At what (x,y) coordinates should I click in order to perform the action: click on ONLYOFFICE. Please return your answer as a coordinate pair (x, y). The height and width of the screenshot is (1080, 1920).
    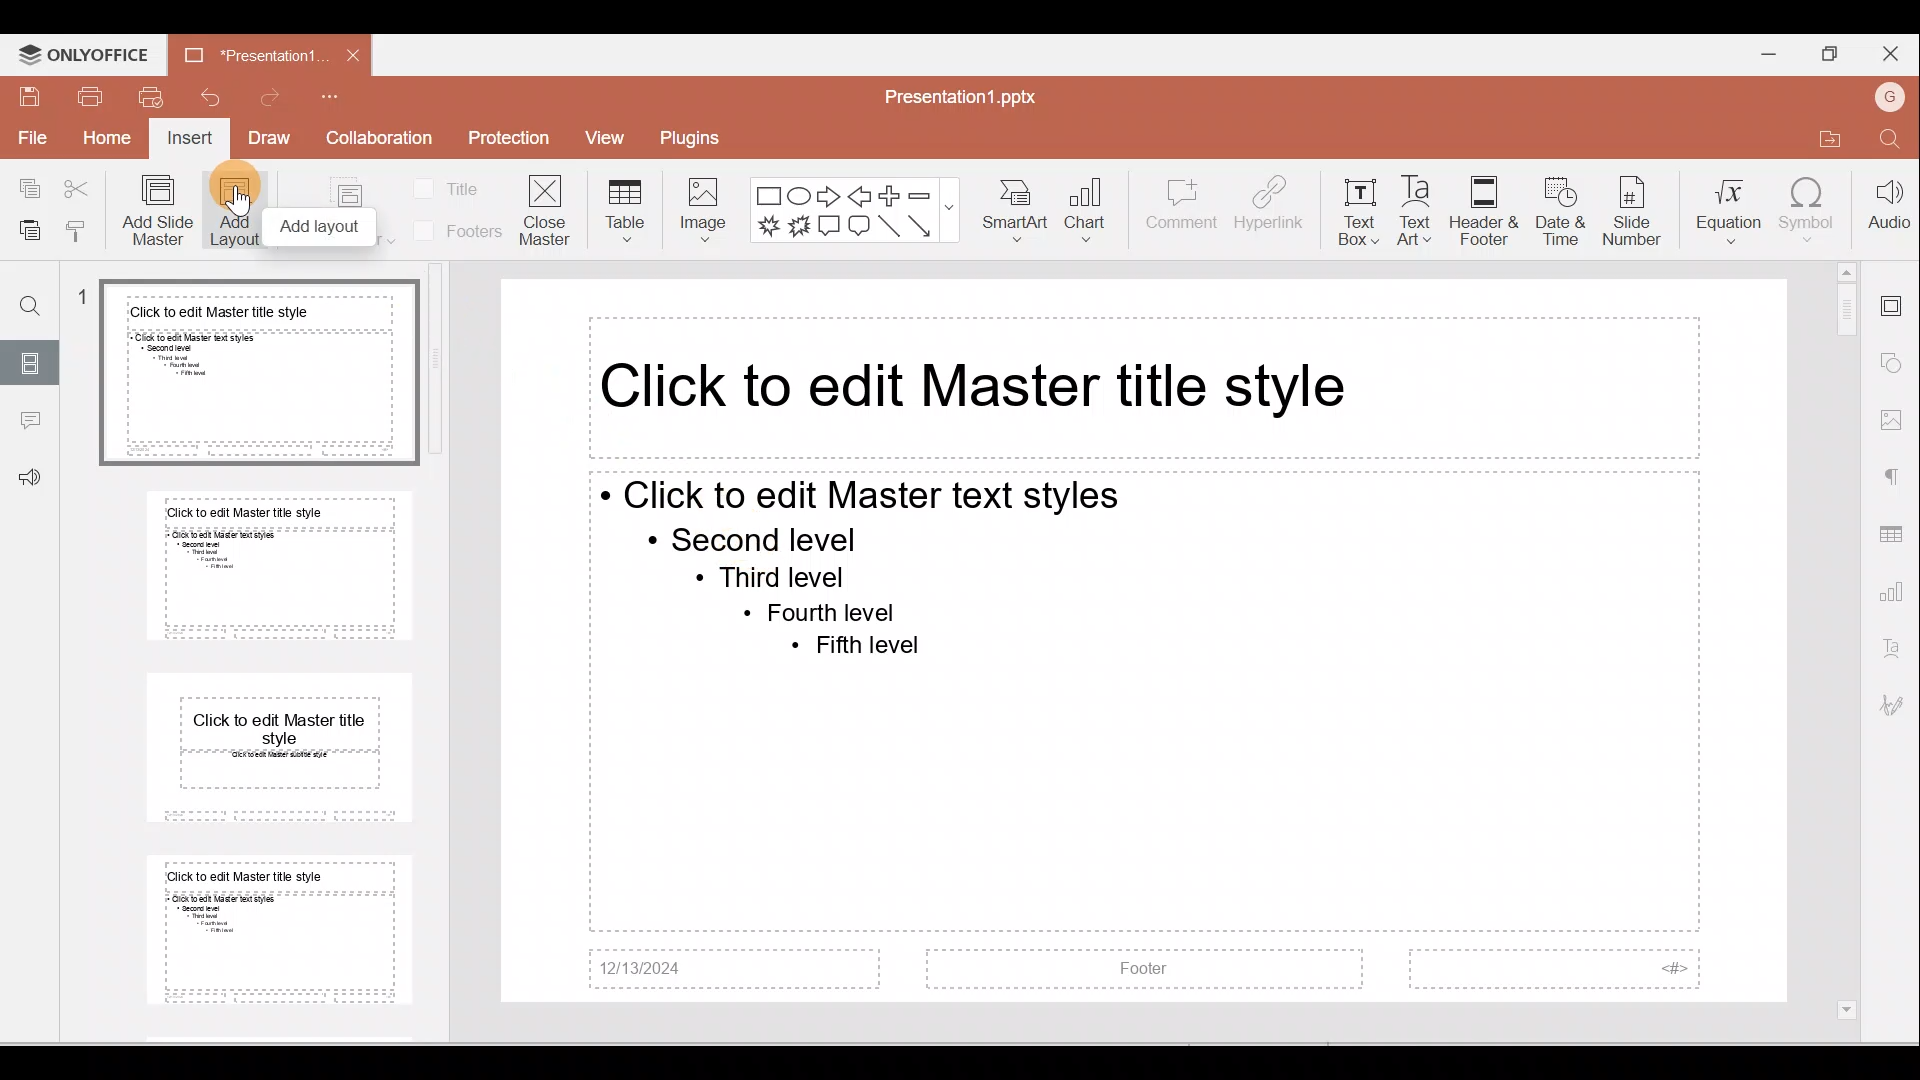
    Looking at the image, I should click on (82, 55).